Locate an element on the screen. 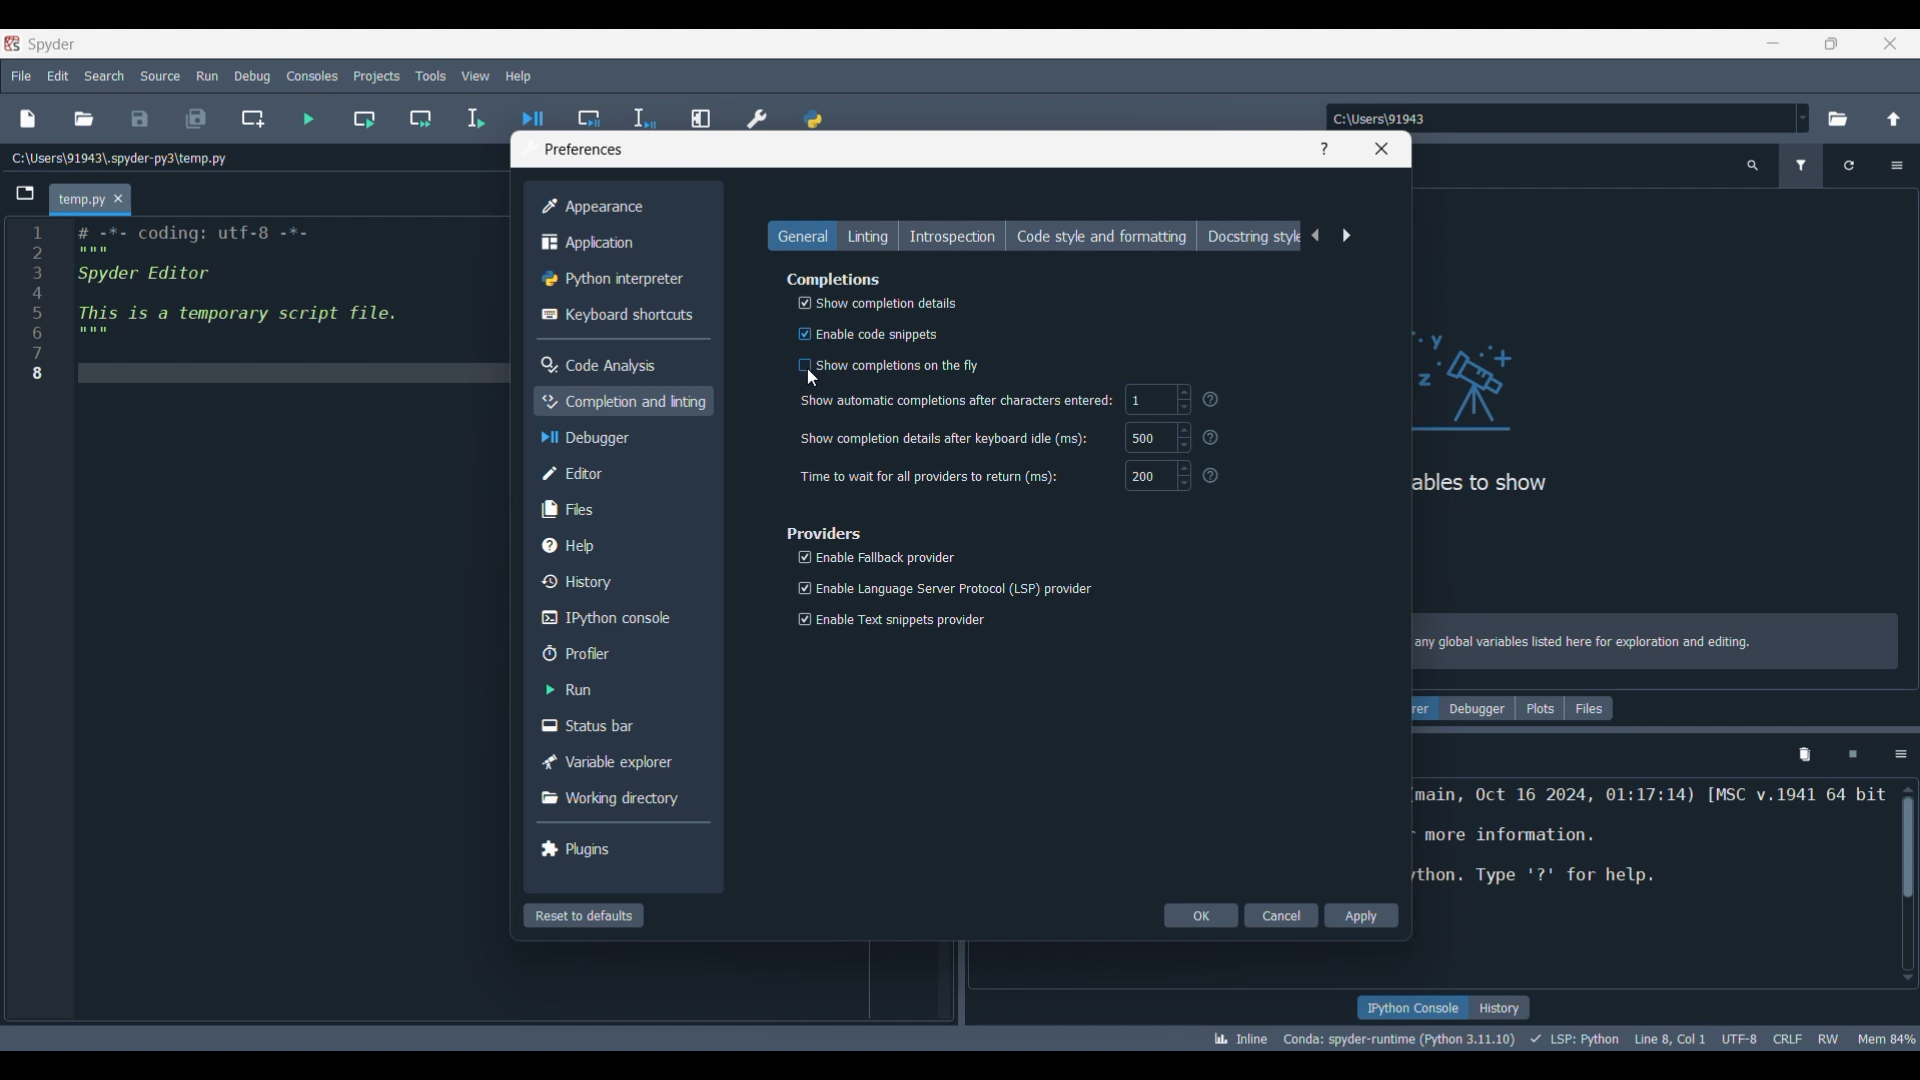 The image size is (1920, 1080). Search variable names and types is located at coordinates (1752, 166).